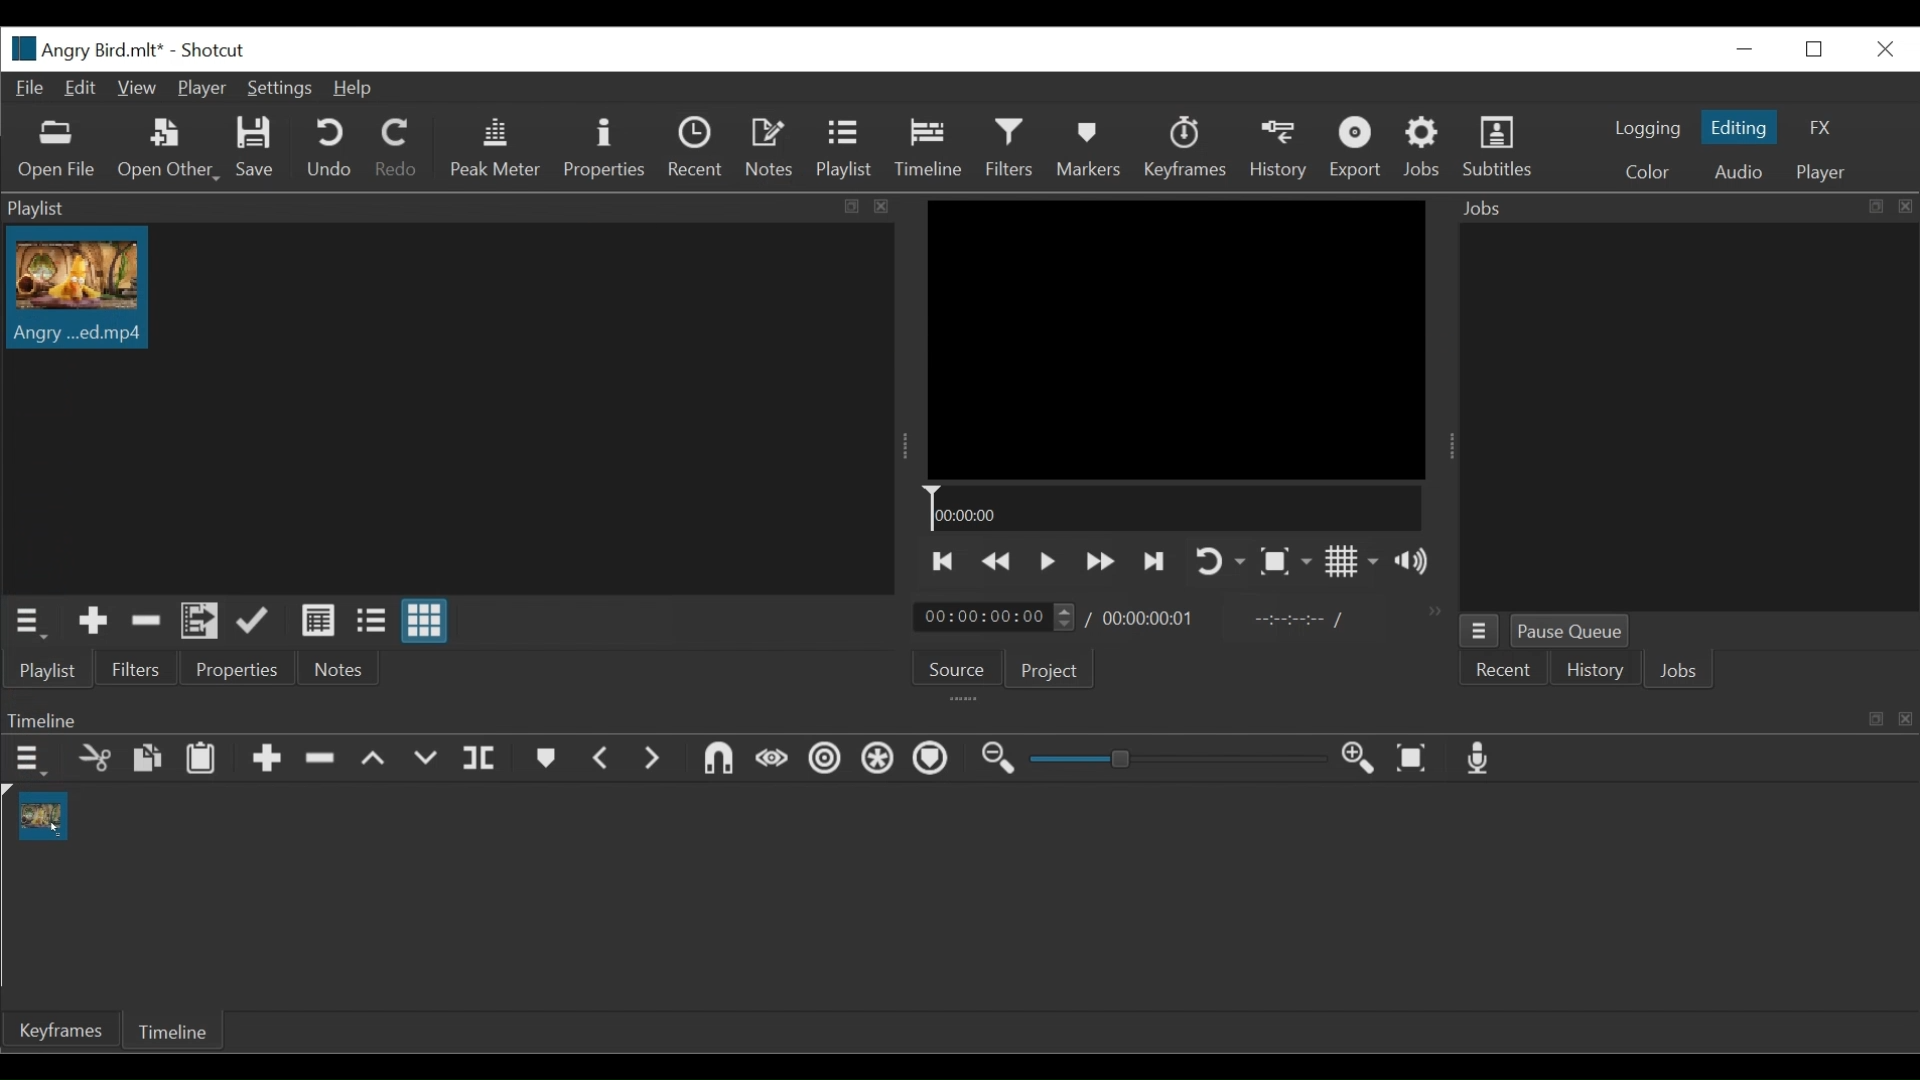 Image resolution: width=1920 pixels, height=1080 pixels. Describe the element at coordinates (817, 762) in the screenshot. I see `Set Second Simple Keyframe` at that location.